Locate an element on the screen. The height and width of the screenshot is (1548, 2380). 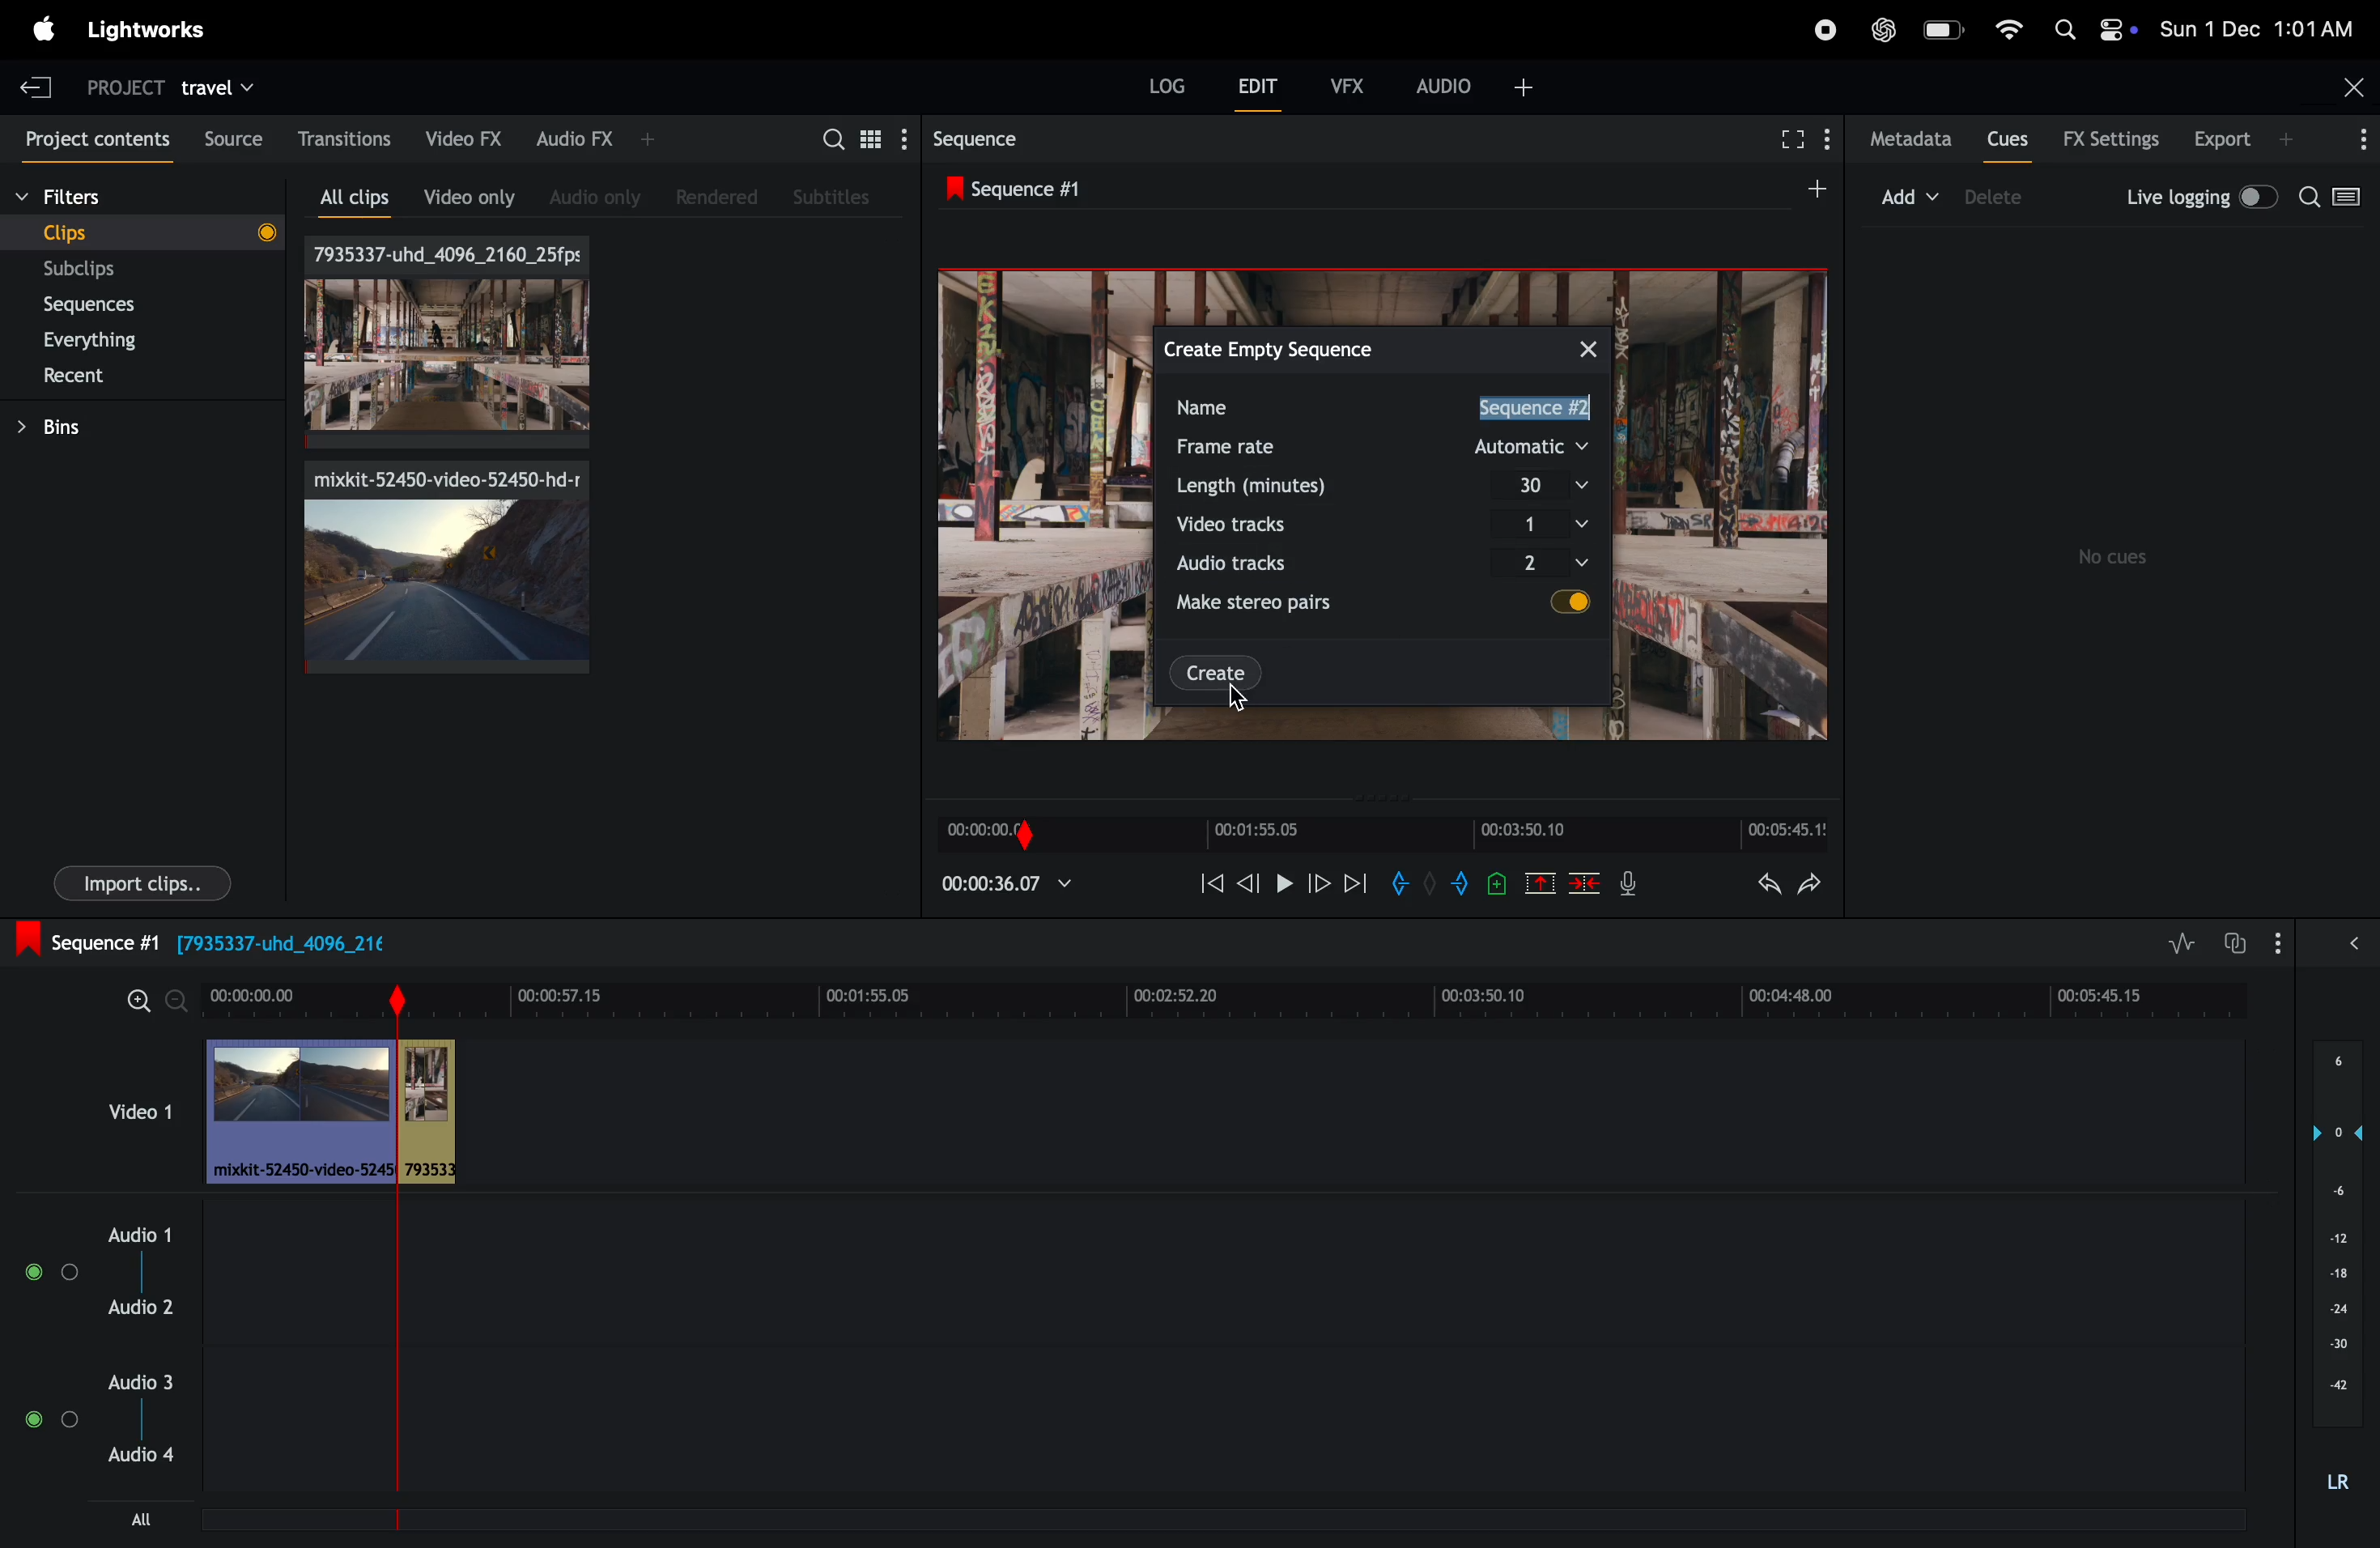
create empty sequence is located at coordinates (1275, 347).